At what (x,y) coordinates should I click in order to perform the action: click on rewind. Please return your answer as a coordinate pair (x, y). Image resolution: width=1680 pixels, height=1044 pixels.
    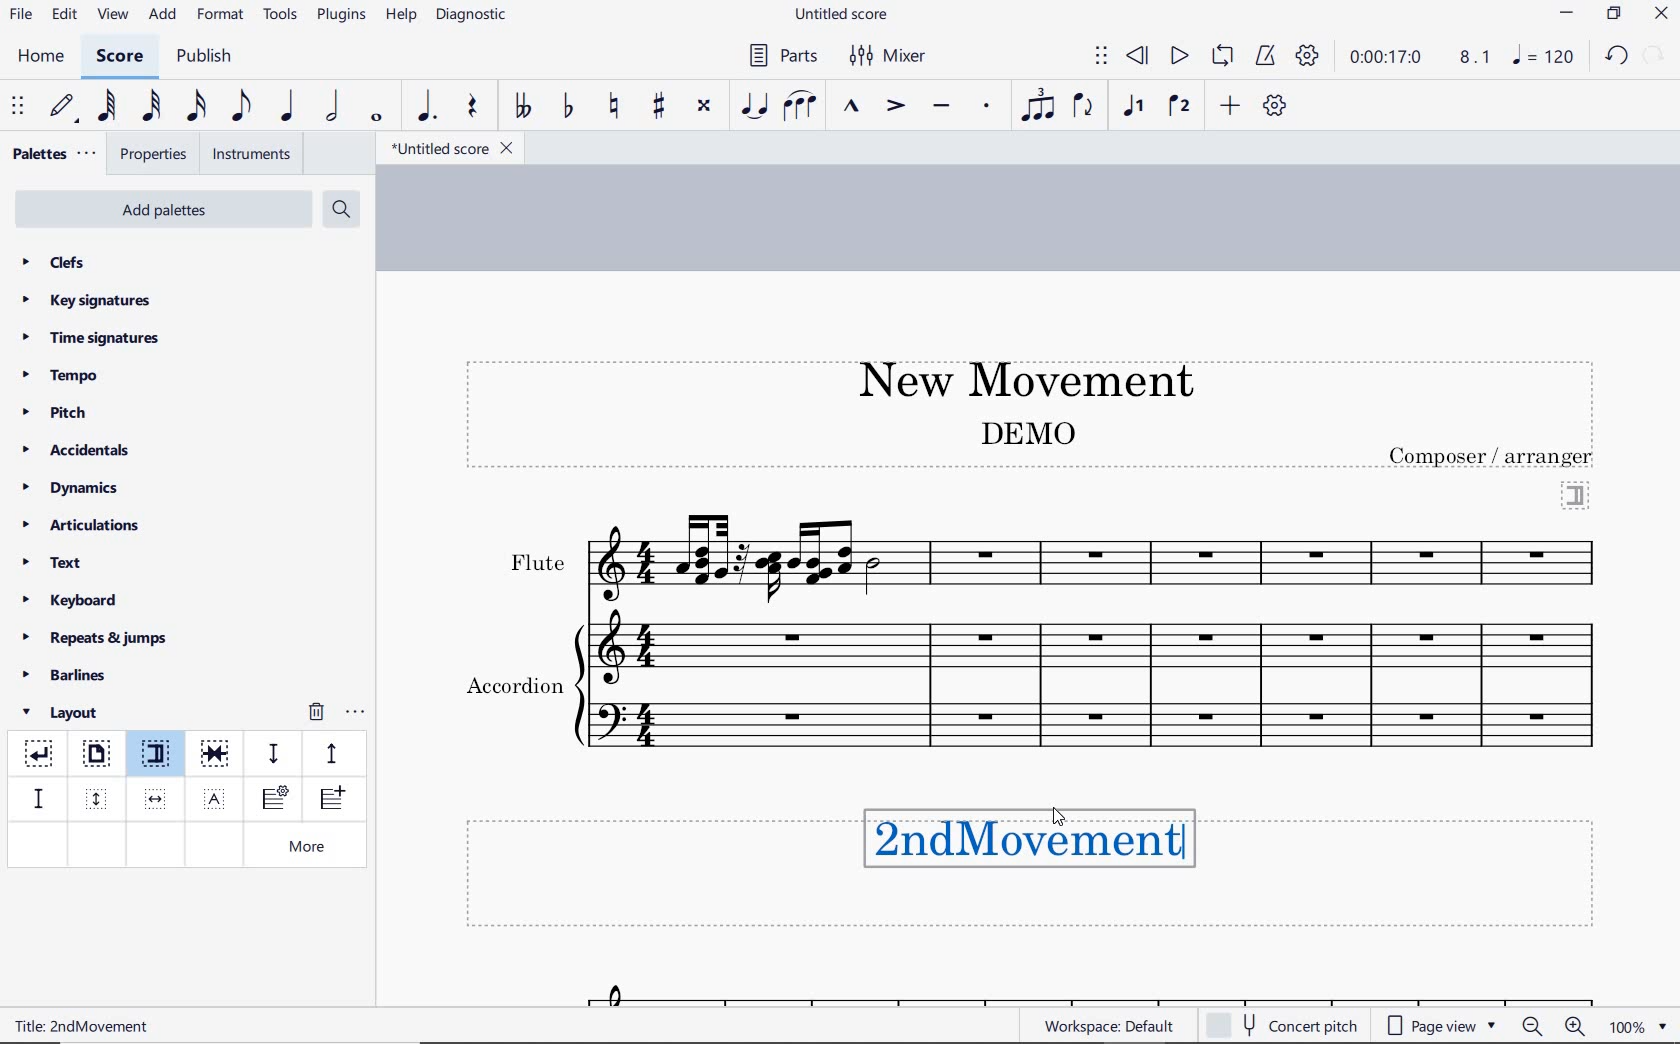
    Looking at the image, I should click on (1139, 57).